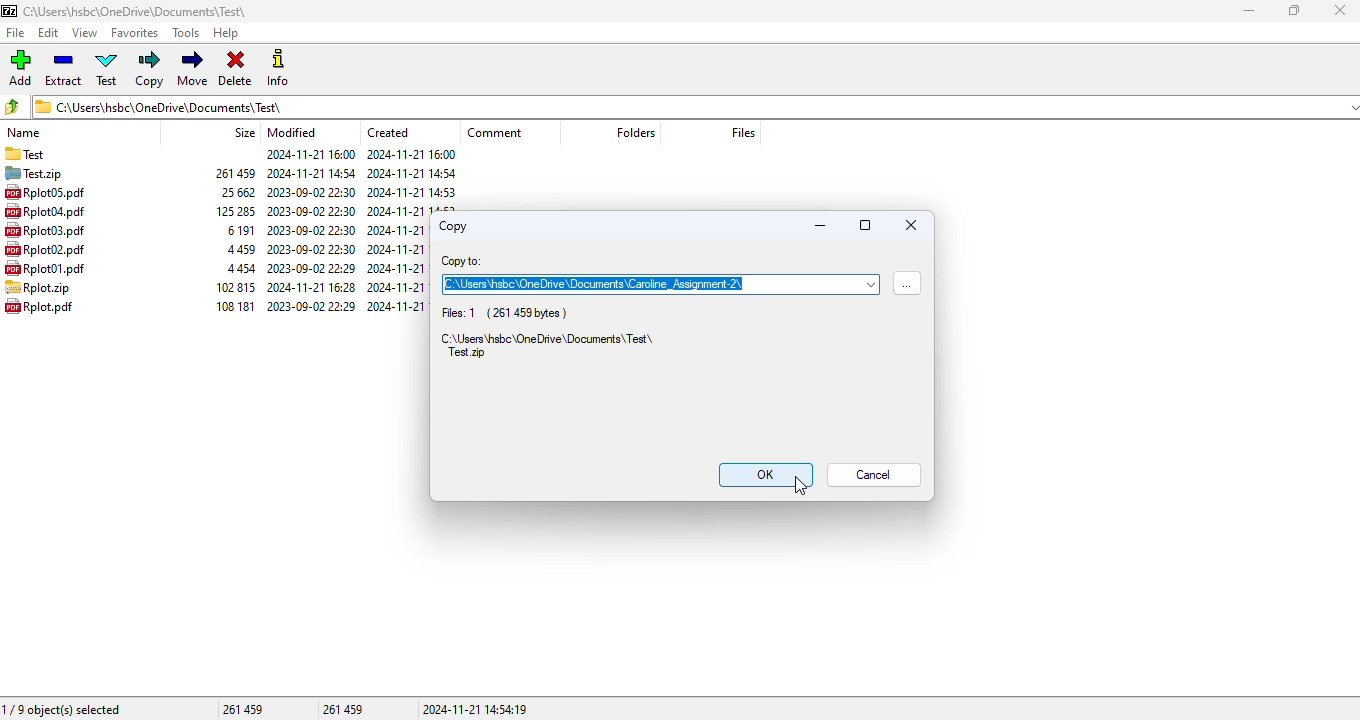 The height and width of the screenshot is (720, 1360). Describe the element at coordinates (802, 486) in the screenshot. I see `cursor` at that location.